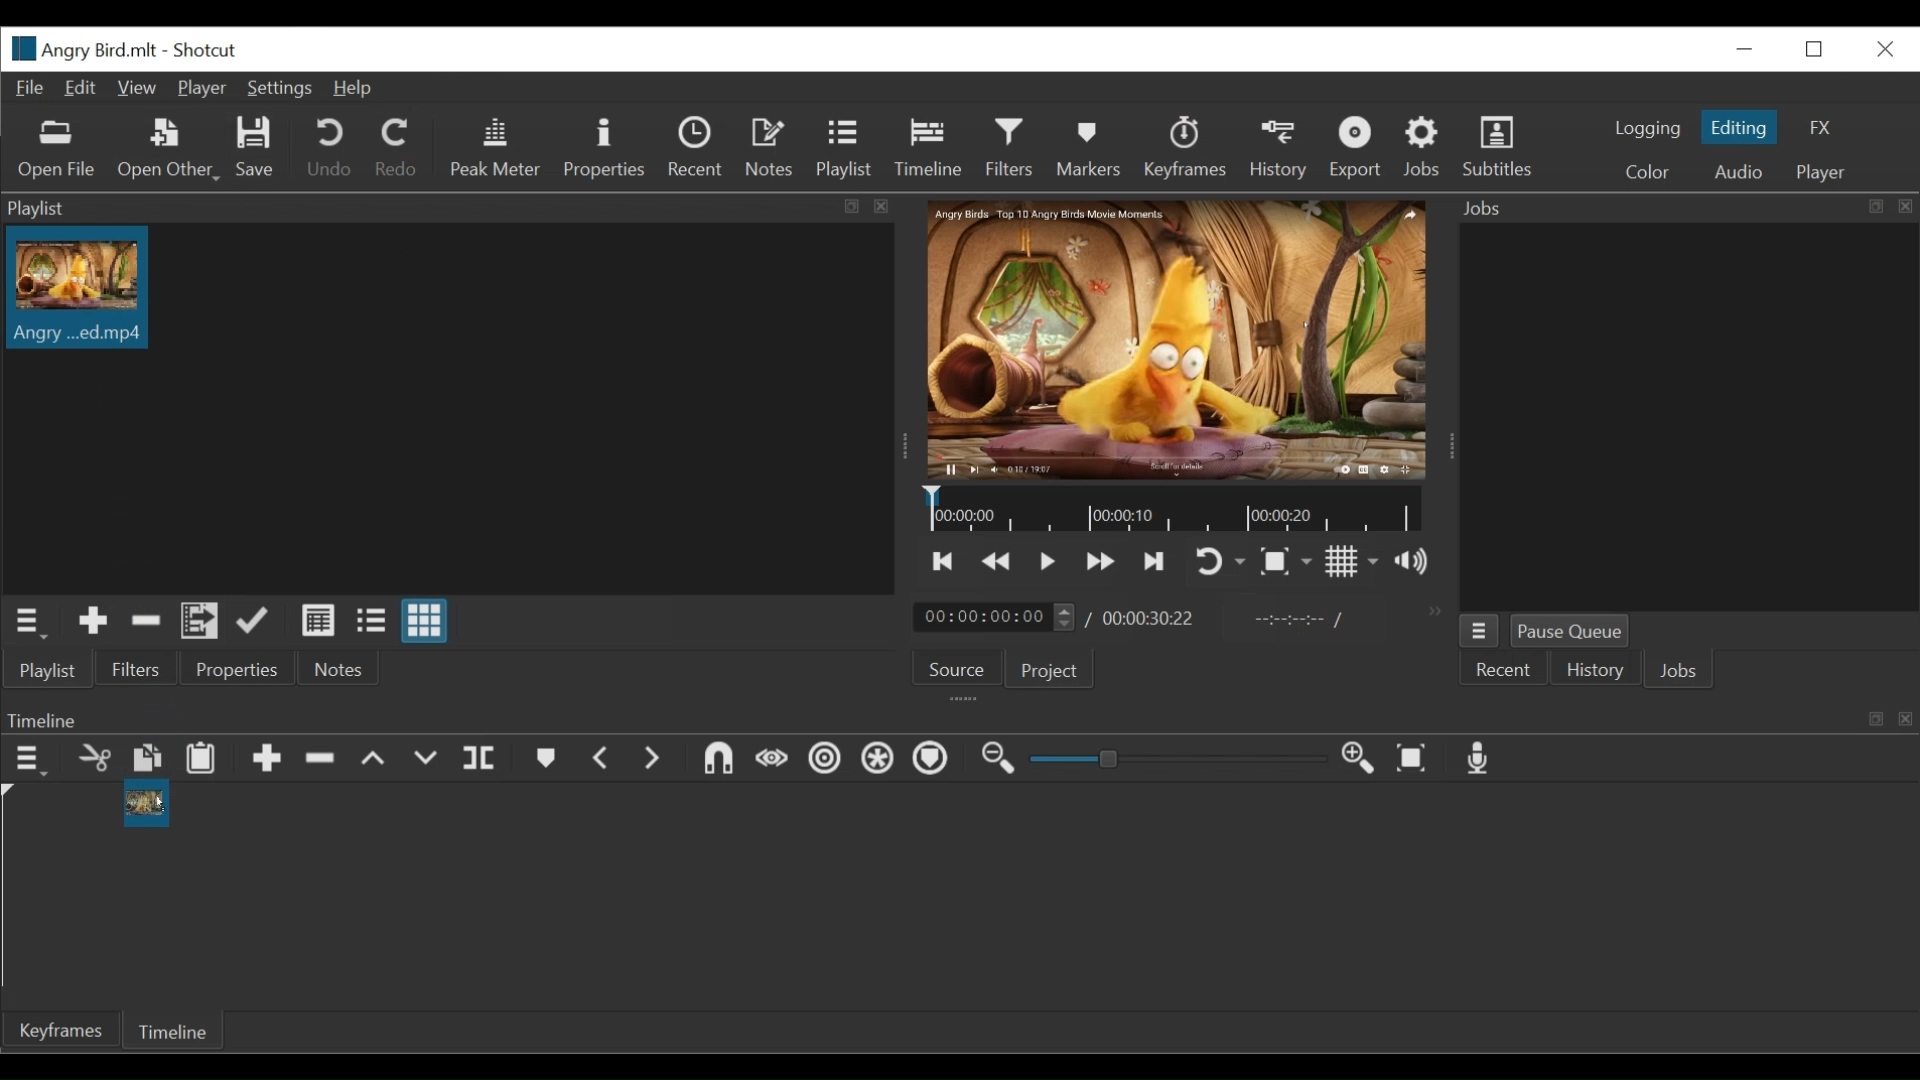 Image resolution: width=1920 pixels, height=1080 pixels. Describe the element at coordinates (253, 147) in the screenshot. I see `Save` at that location.